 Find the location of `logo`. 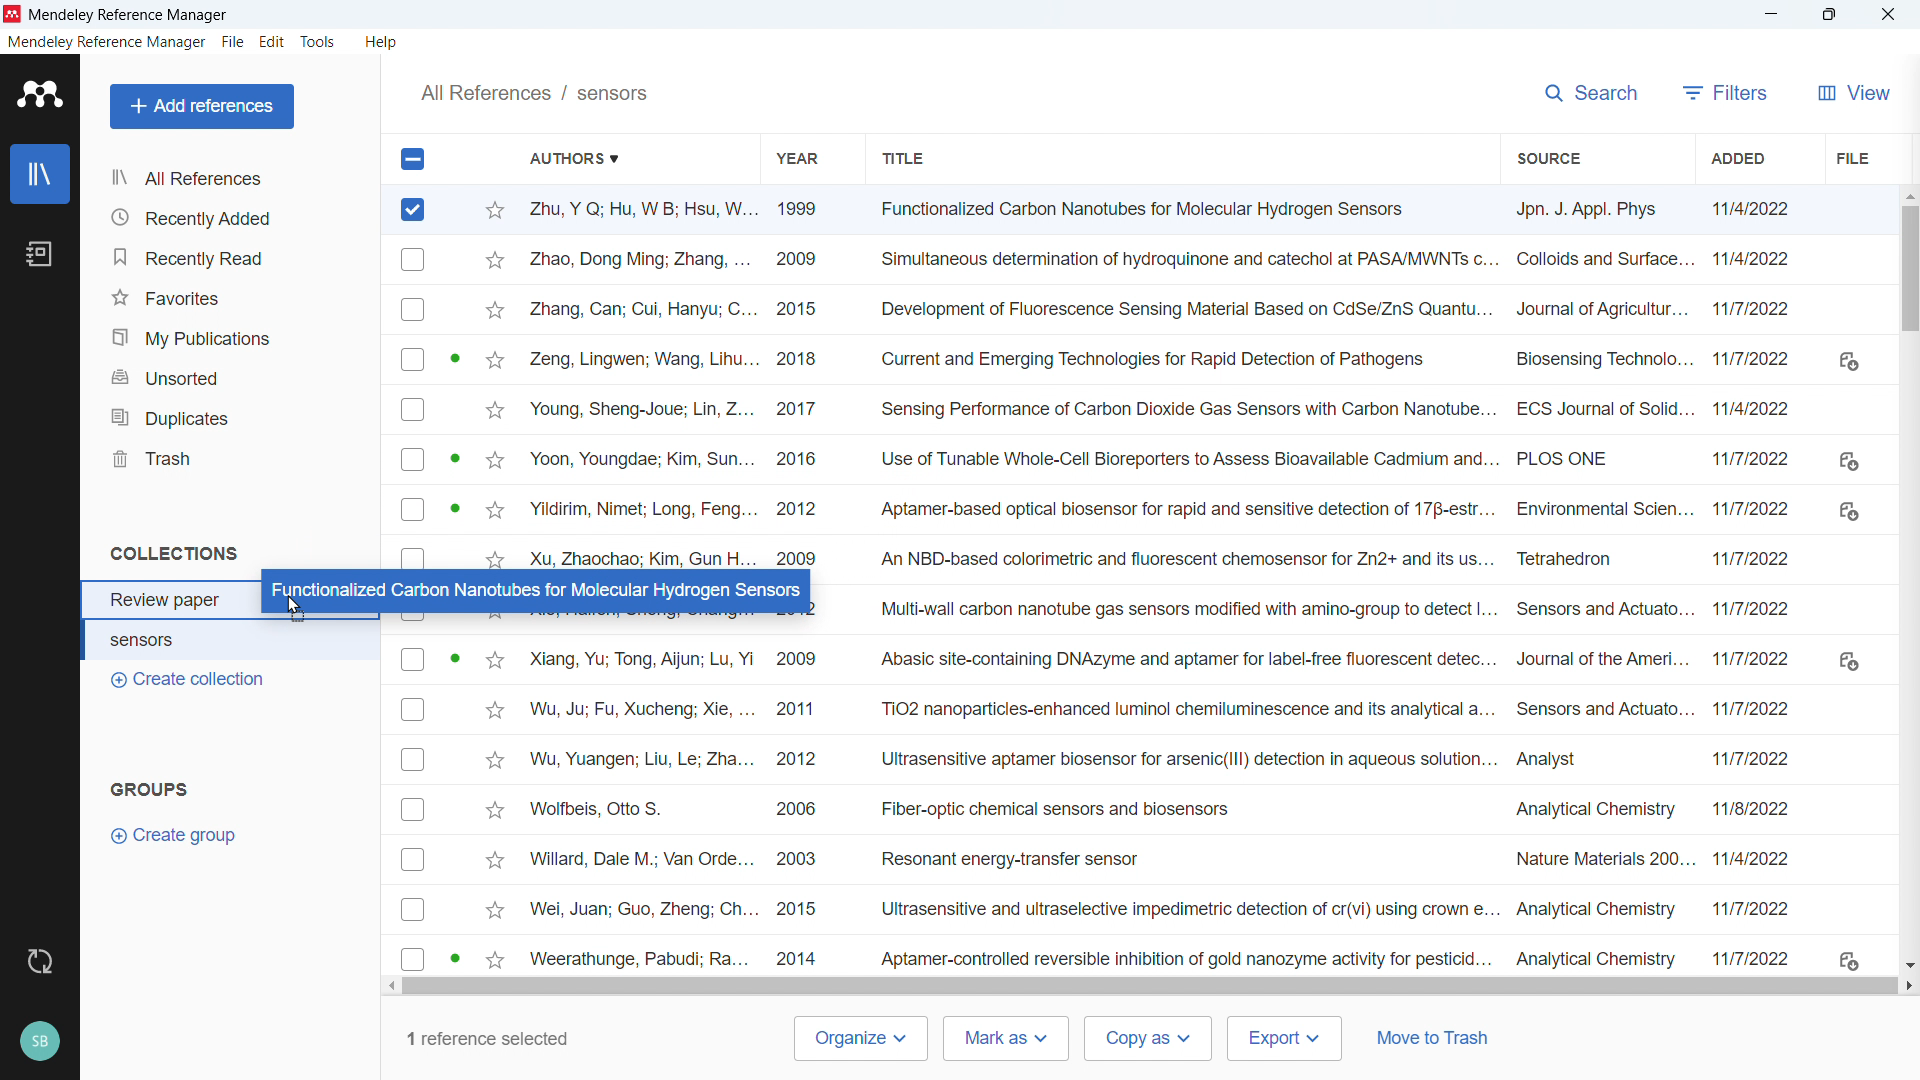

logo is located at coordinates (13, 14).